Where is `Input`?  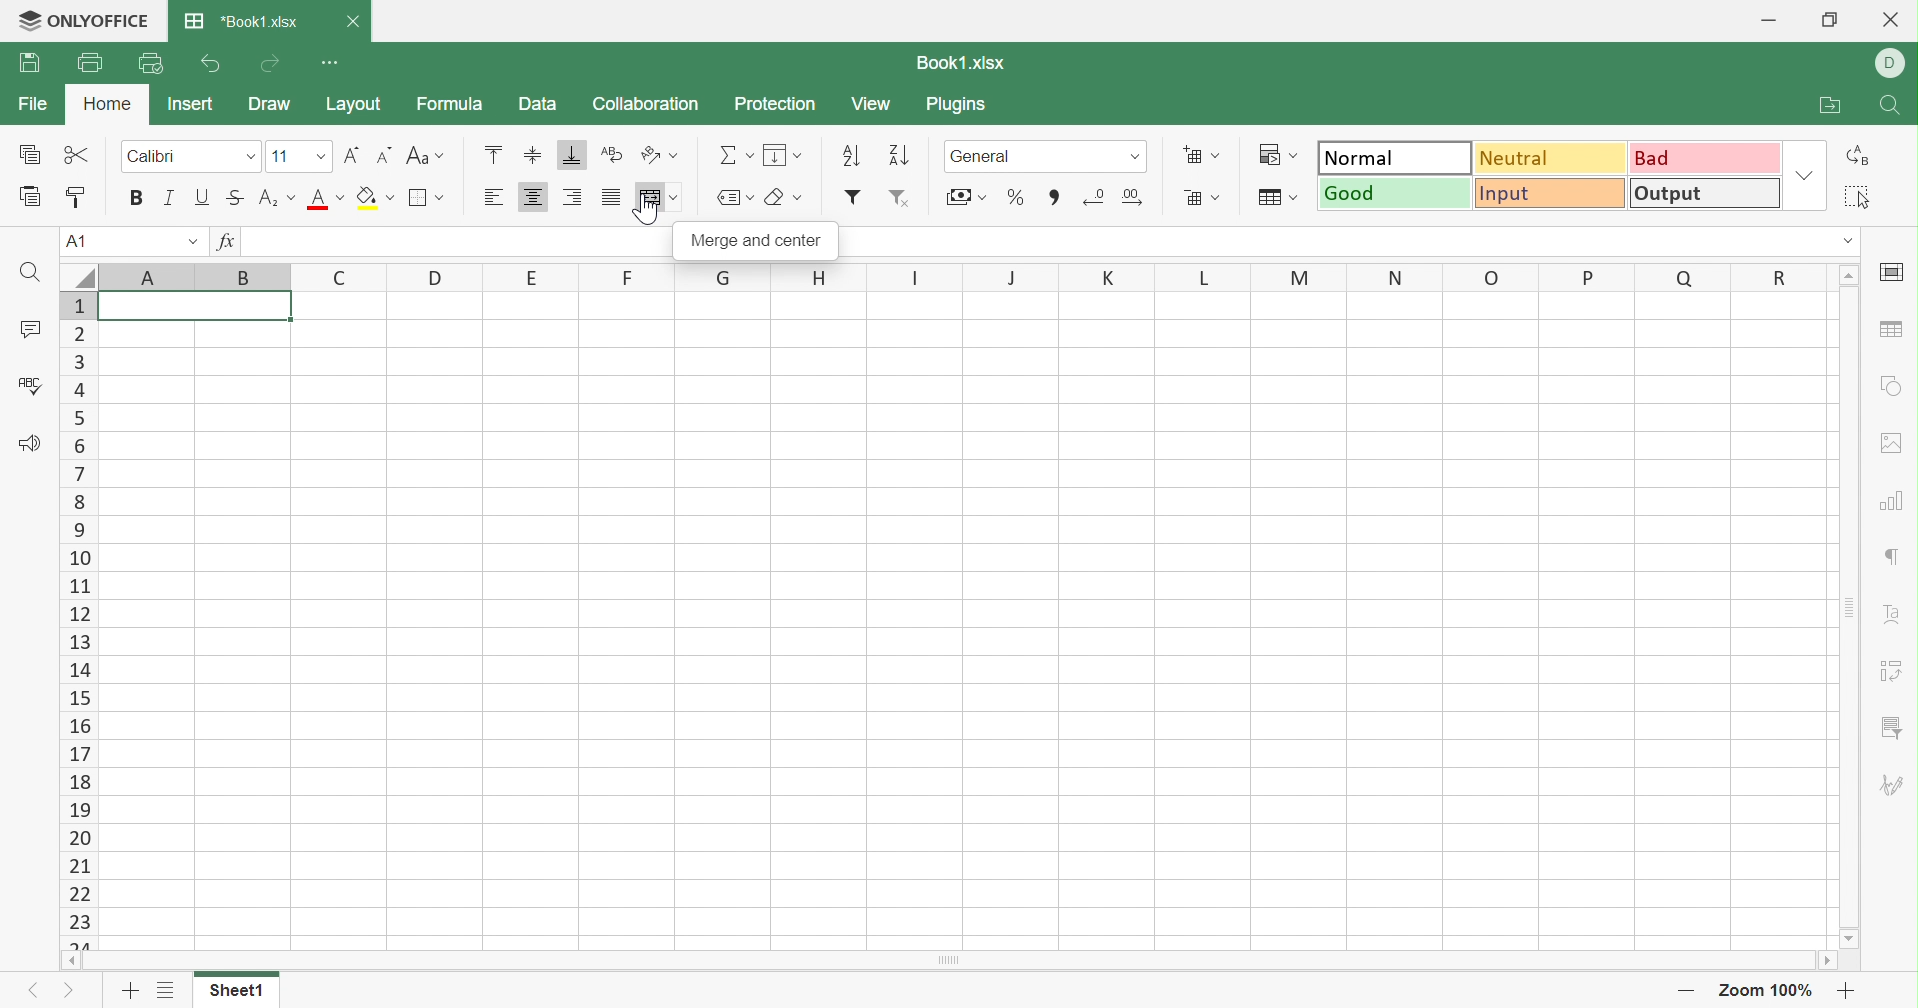
Input is located at coordinates (1551, 192).